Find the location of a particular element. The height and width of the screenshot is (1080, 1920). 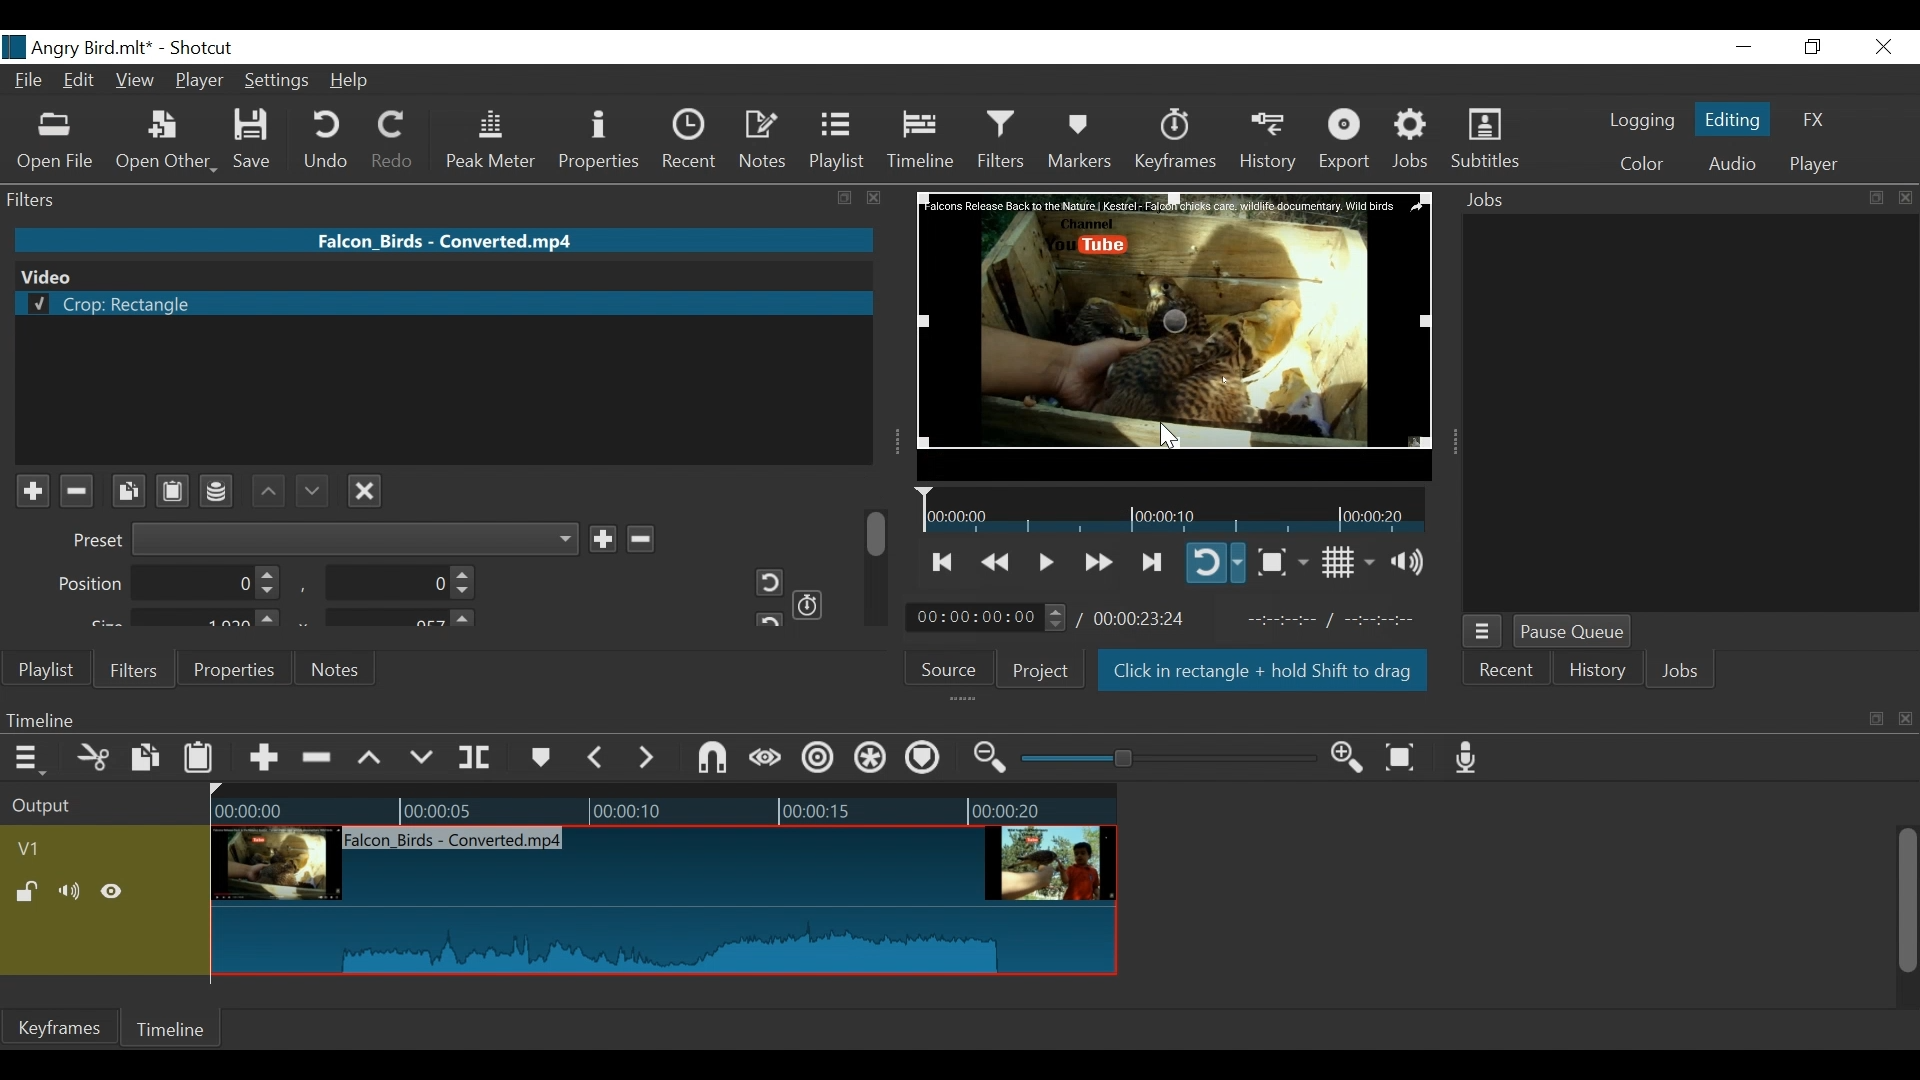

Open Other is located at coordinates (166, 141).